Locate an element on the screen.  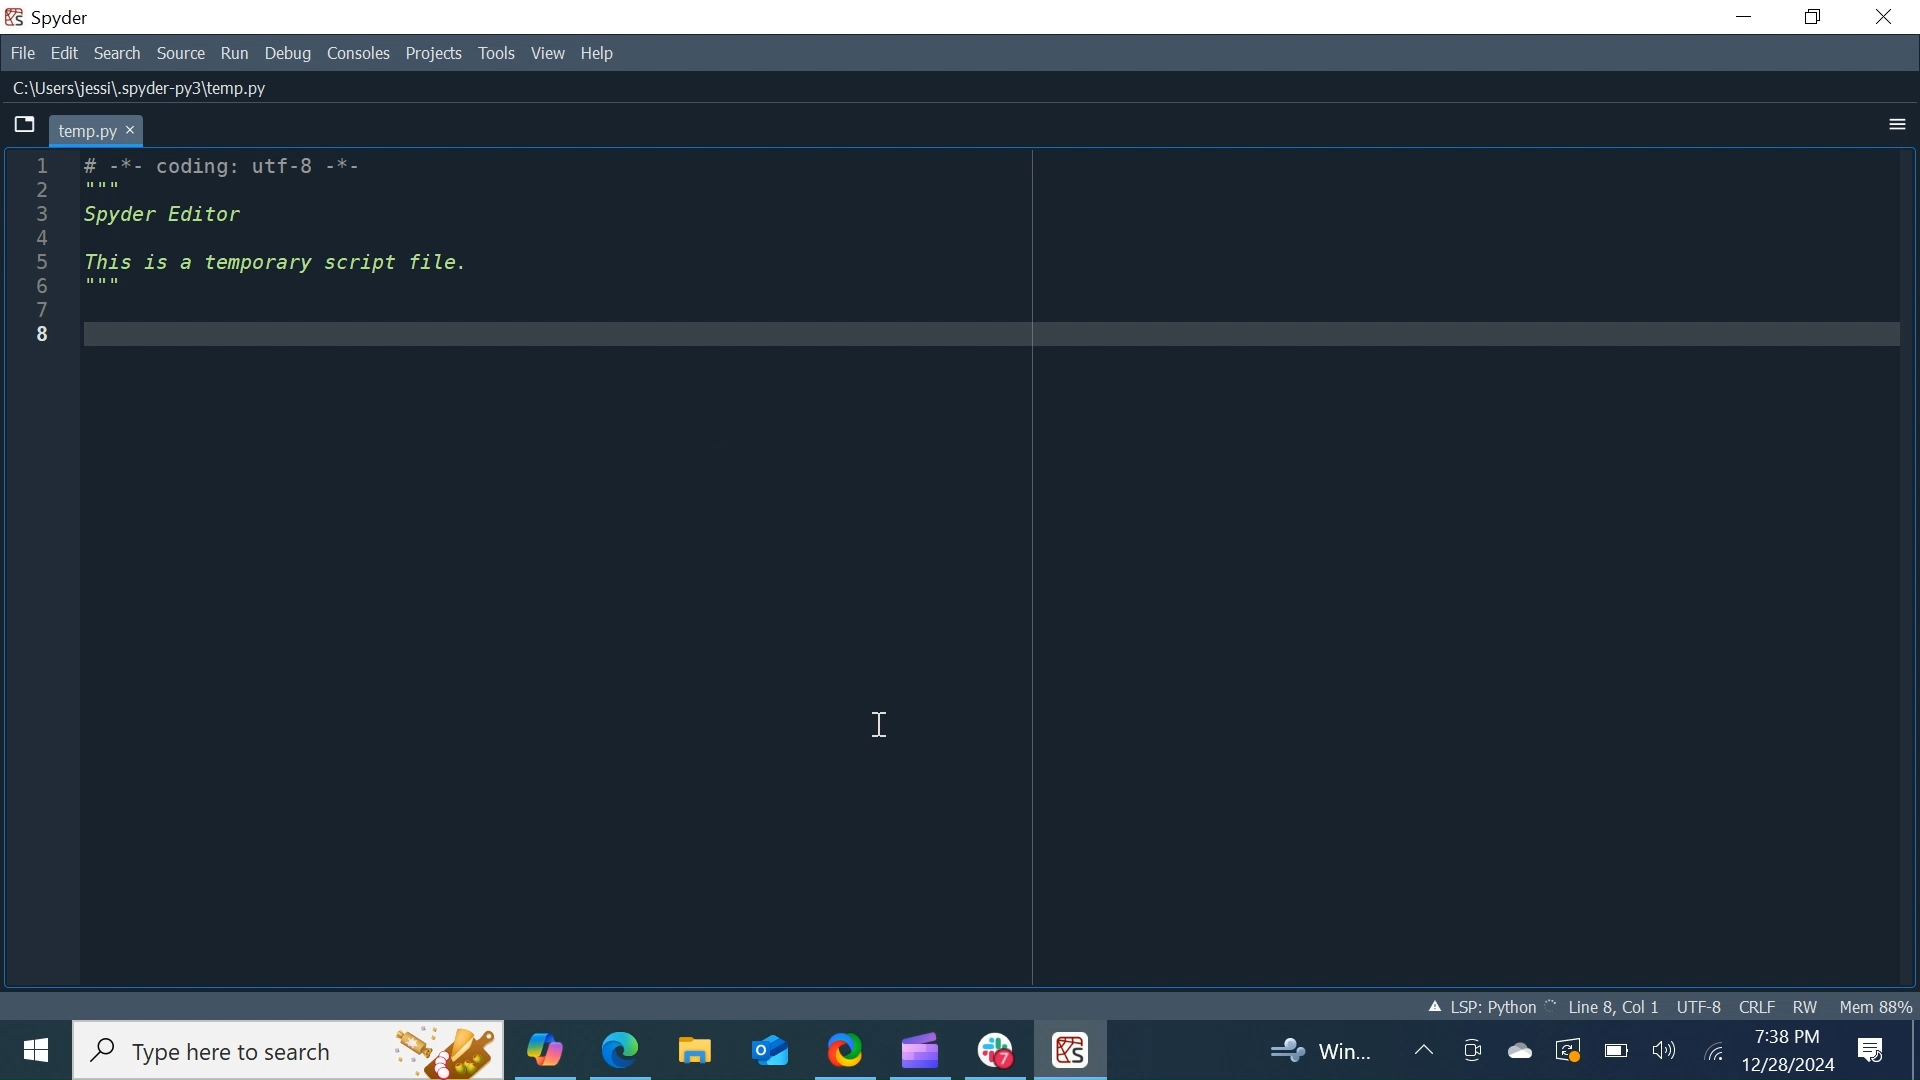
Projects is located at coordinates (436, 54).